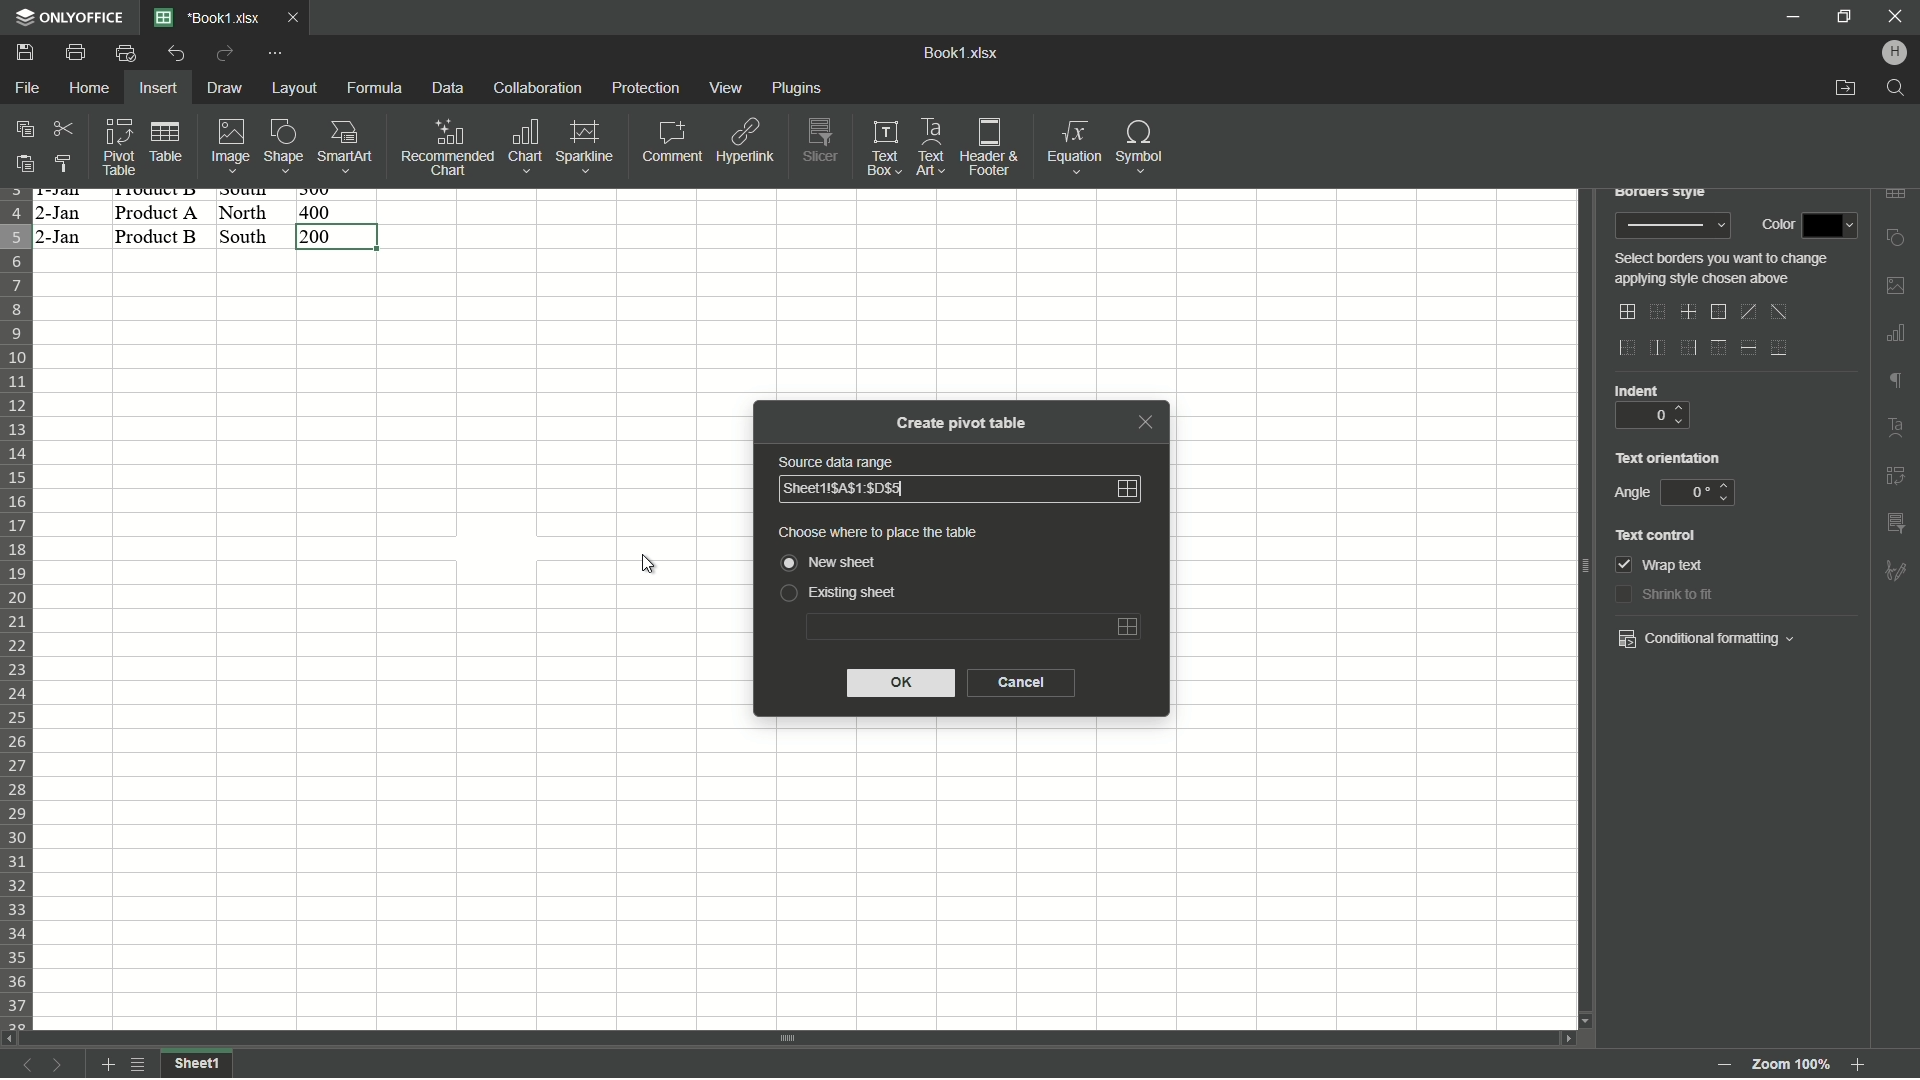 This screenshot has width=1920, height=1080. Describe the element at coordinates (525, 146) in the screenshot. I see `Chart` at that location.